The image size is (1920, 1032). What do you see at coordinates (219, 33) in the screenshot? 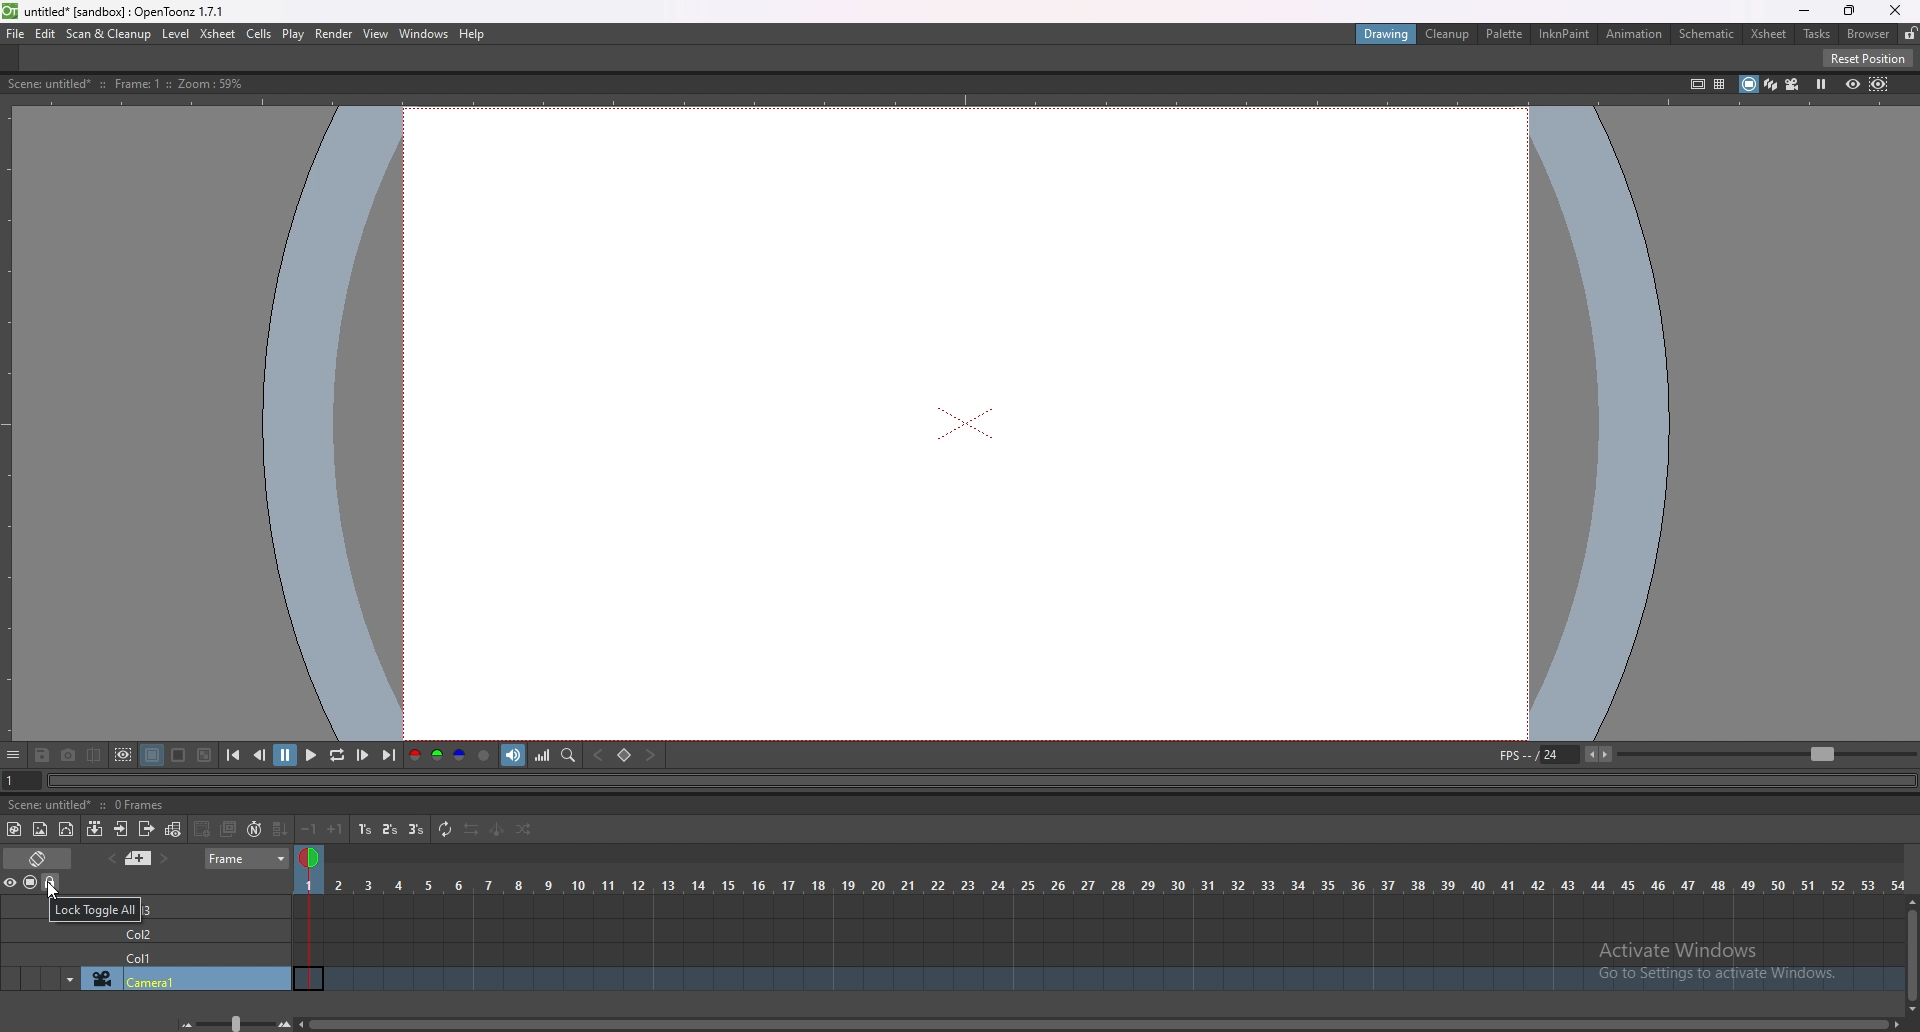
I see `xsheet` at bounding box center [219, 33].